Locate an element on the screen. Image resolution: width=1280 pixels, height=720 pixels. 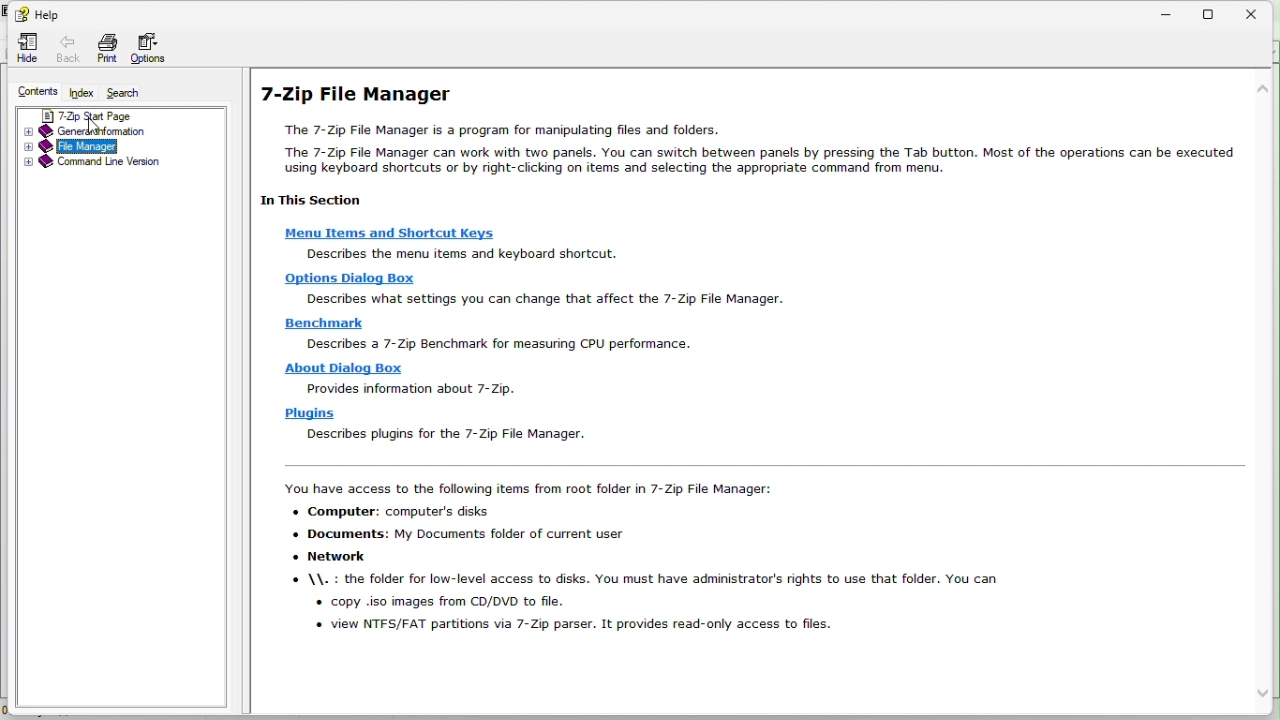
You have access to the following items from root folder in 7-Zip File Manager:
«+ Computer: computer's disks
+ Documents: My Documents folder of current user
« Network
© \\. : the folder for low-level access to disks. You must have administrator's rights to use that folder. You can
+ copy .iso images from CD/DVD to file.
« view NTFS/FAT partitions via 7-Zip parser. It provides read-only access to files. is located at coordinates (642, 565).